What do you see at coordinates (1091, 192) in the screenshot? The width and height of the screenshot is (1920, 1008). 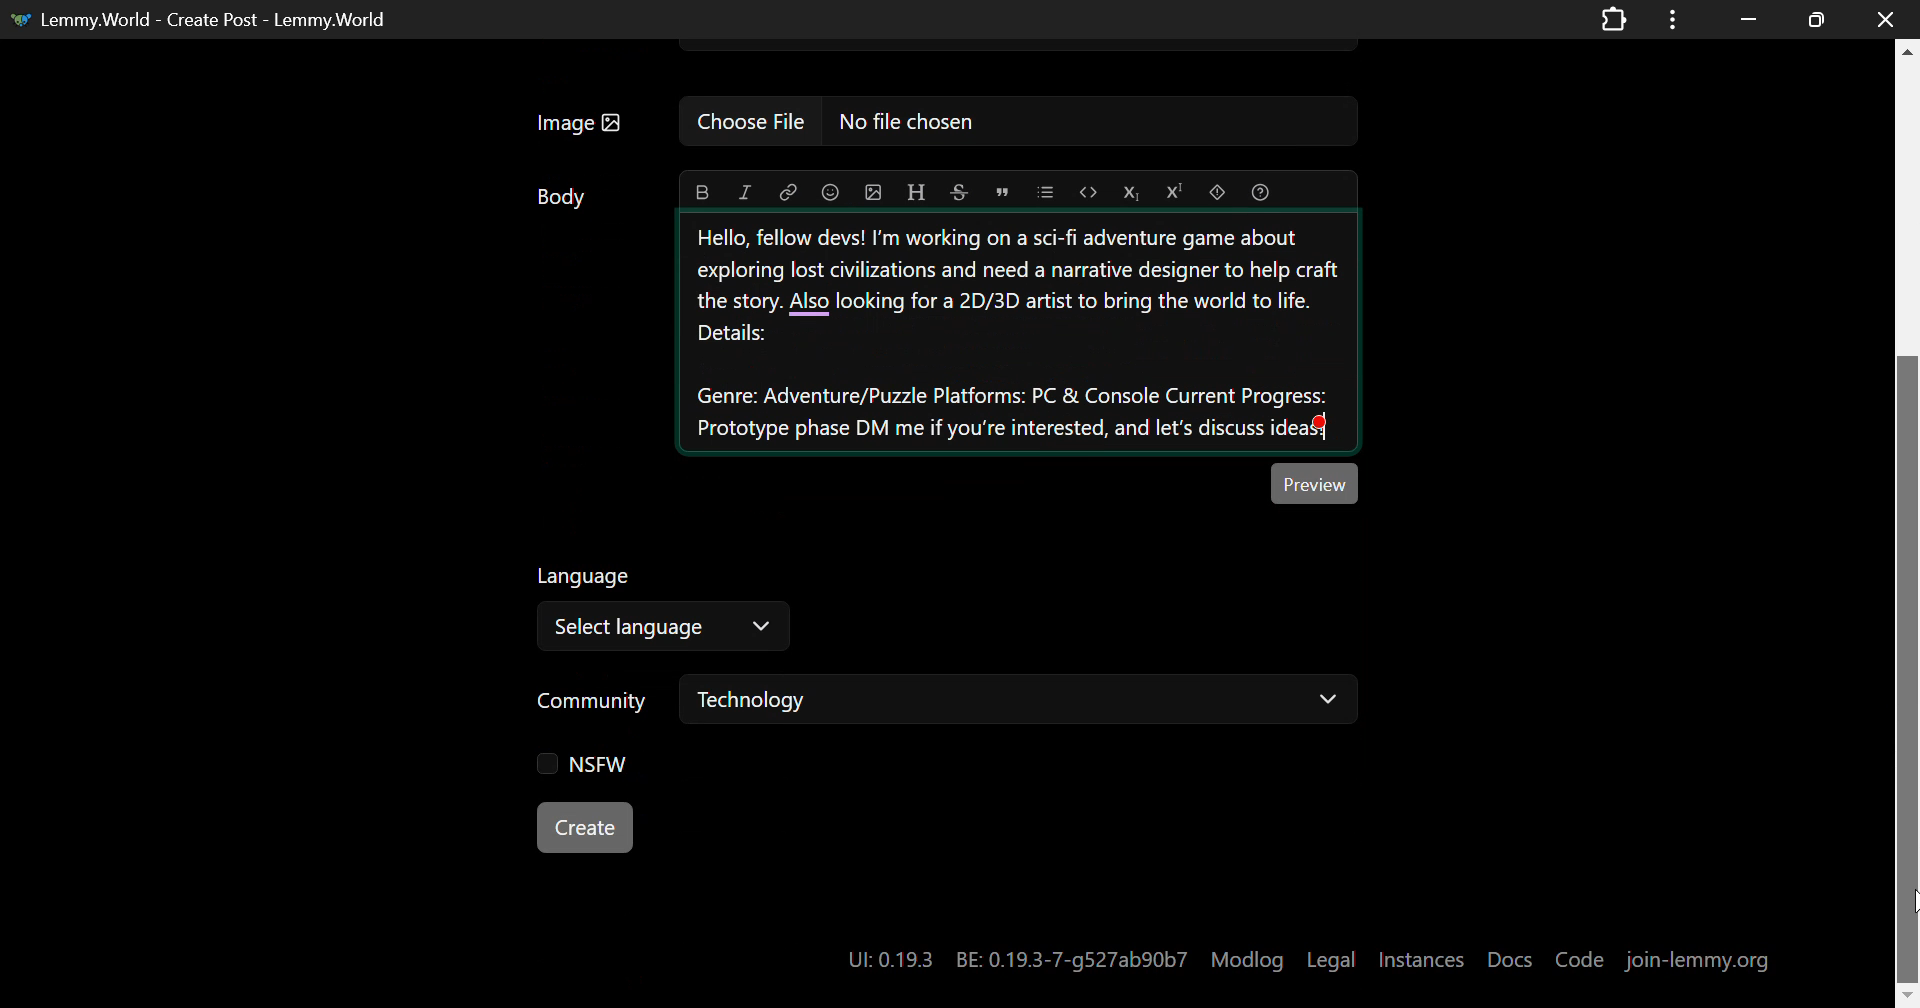 I see `code` at bounding box center [1091, 192].